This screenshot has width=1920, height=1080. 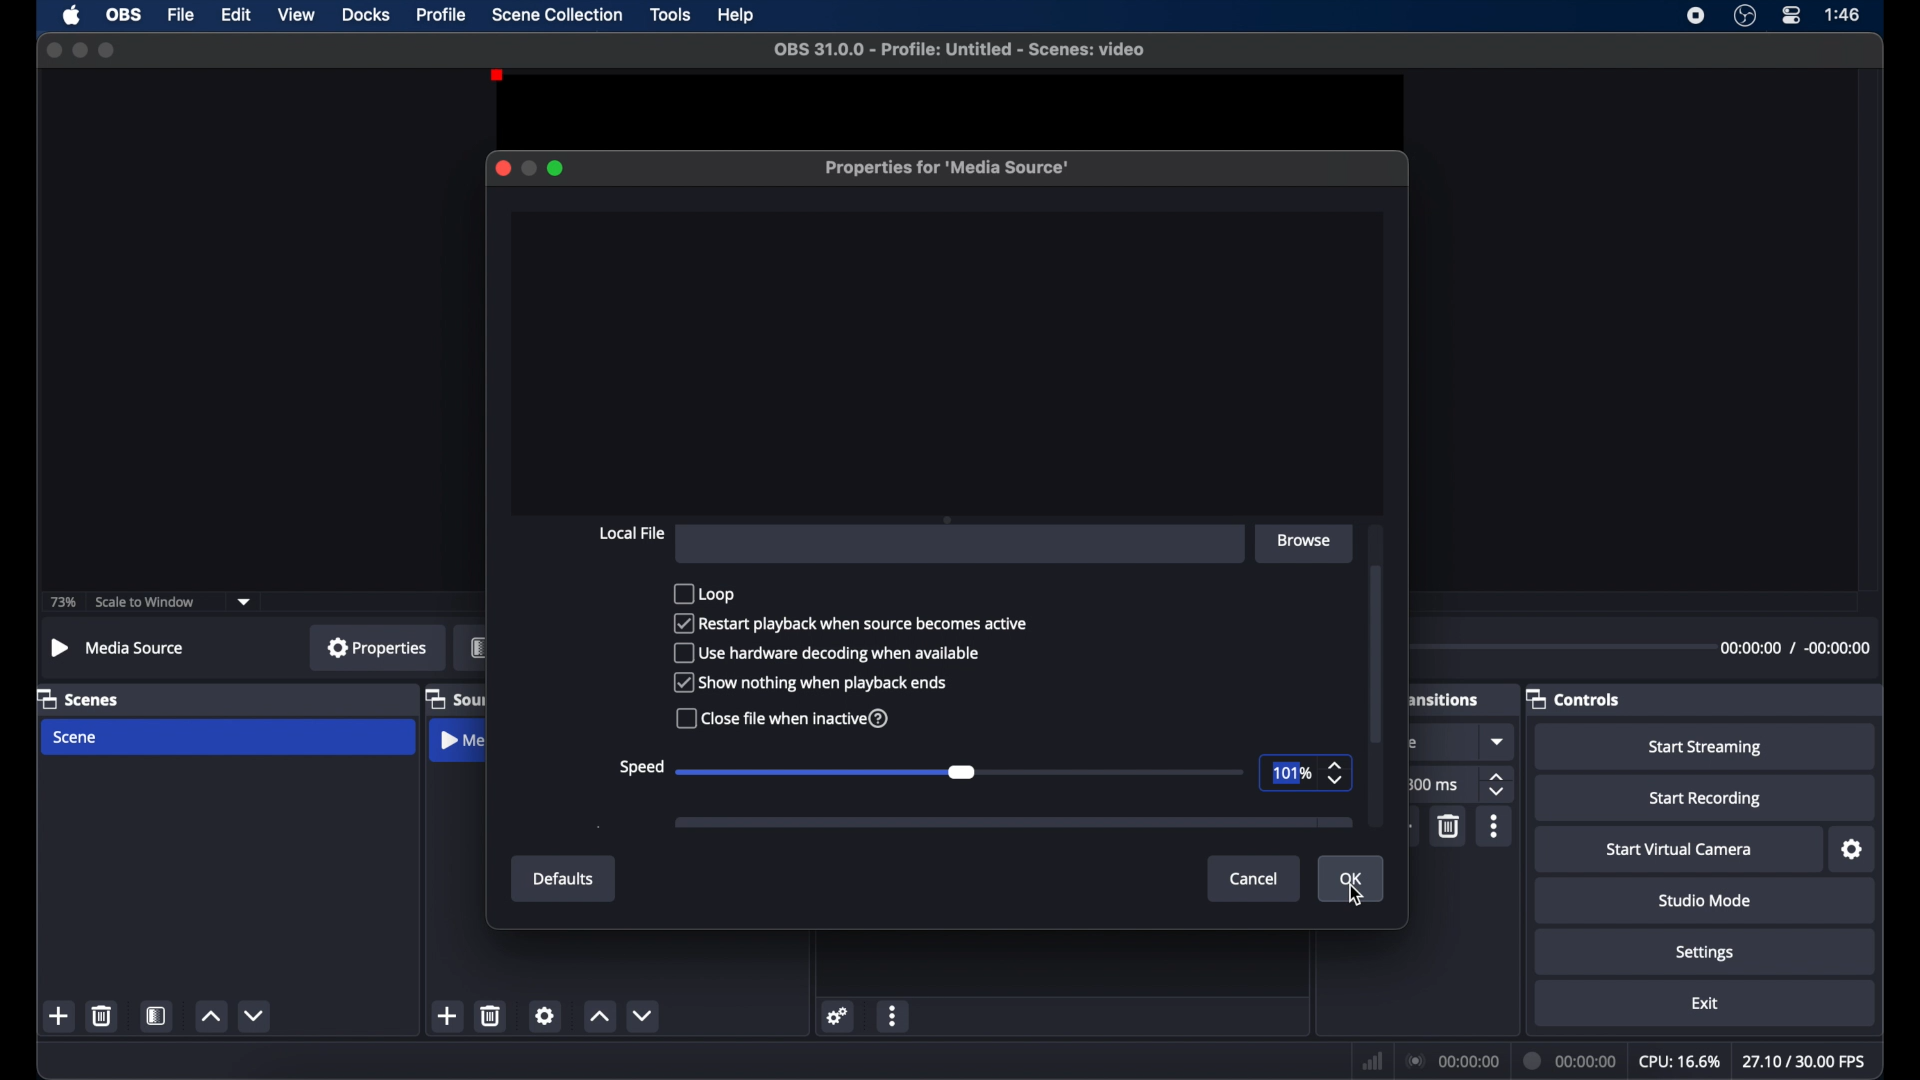 What do you see at coordinates (1352, 880) in the screenshot?
I see `ok` at bounding box center [1352, 880].